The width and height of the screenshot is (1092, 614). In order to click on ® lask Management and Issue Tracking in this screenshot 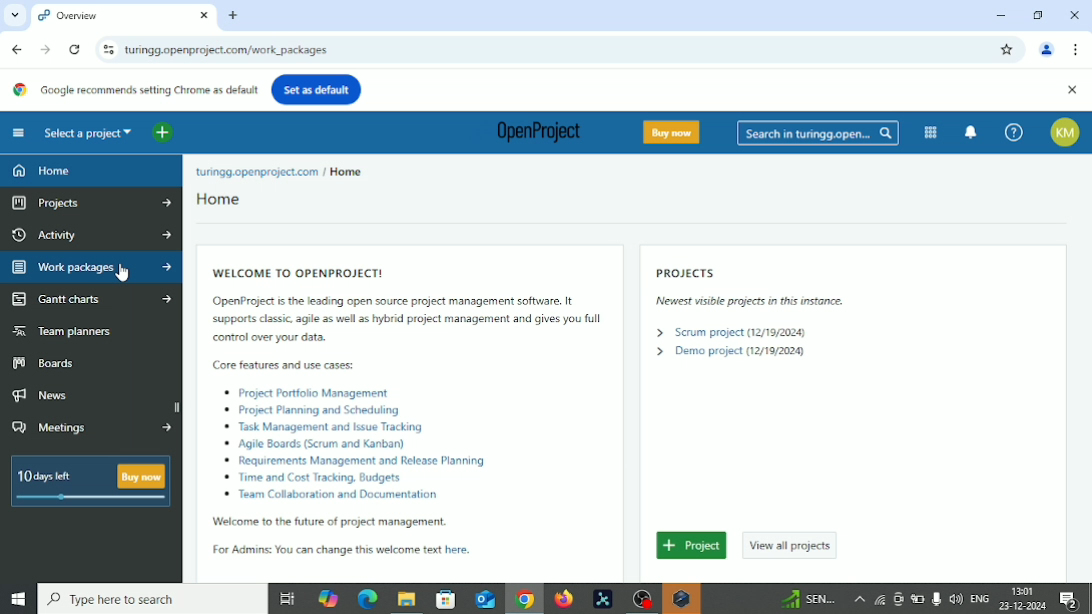, I will do `click(324, 428)`.